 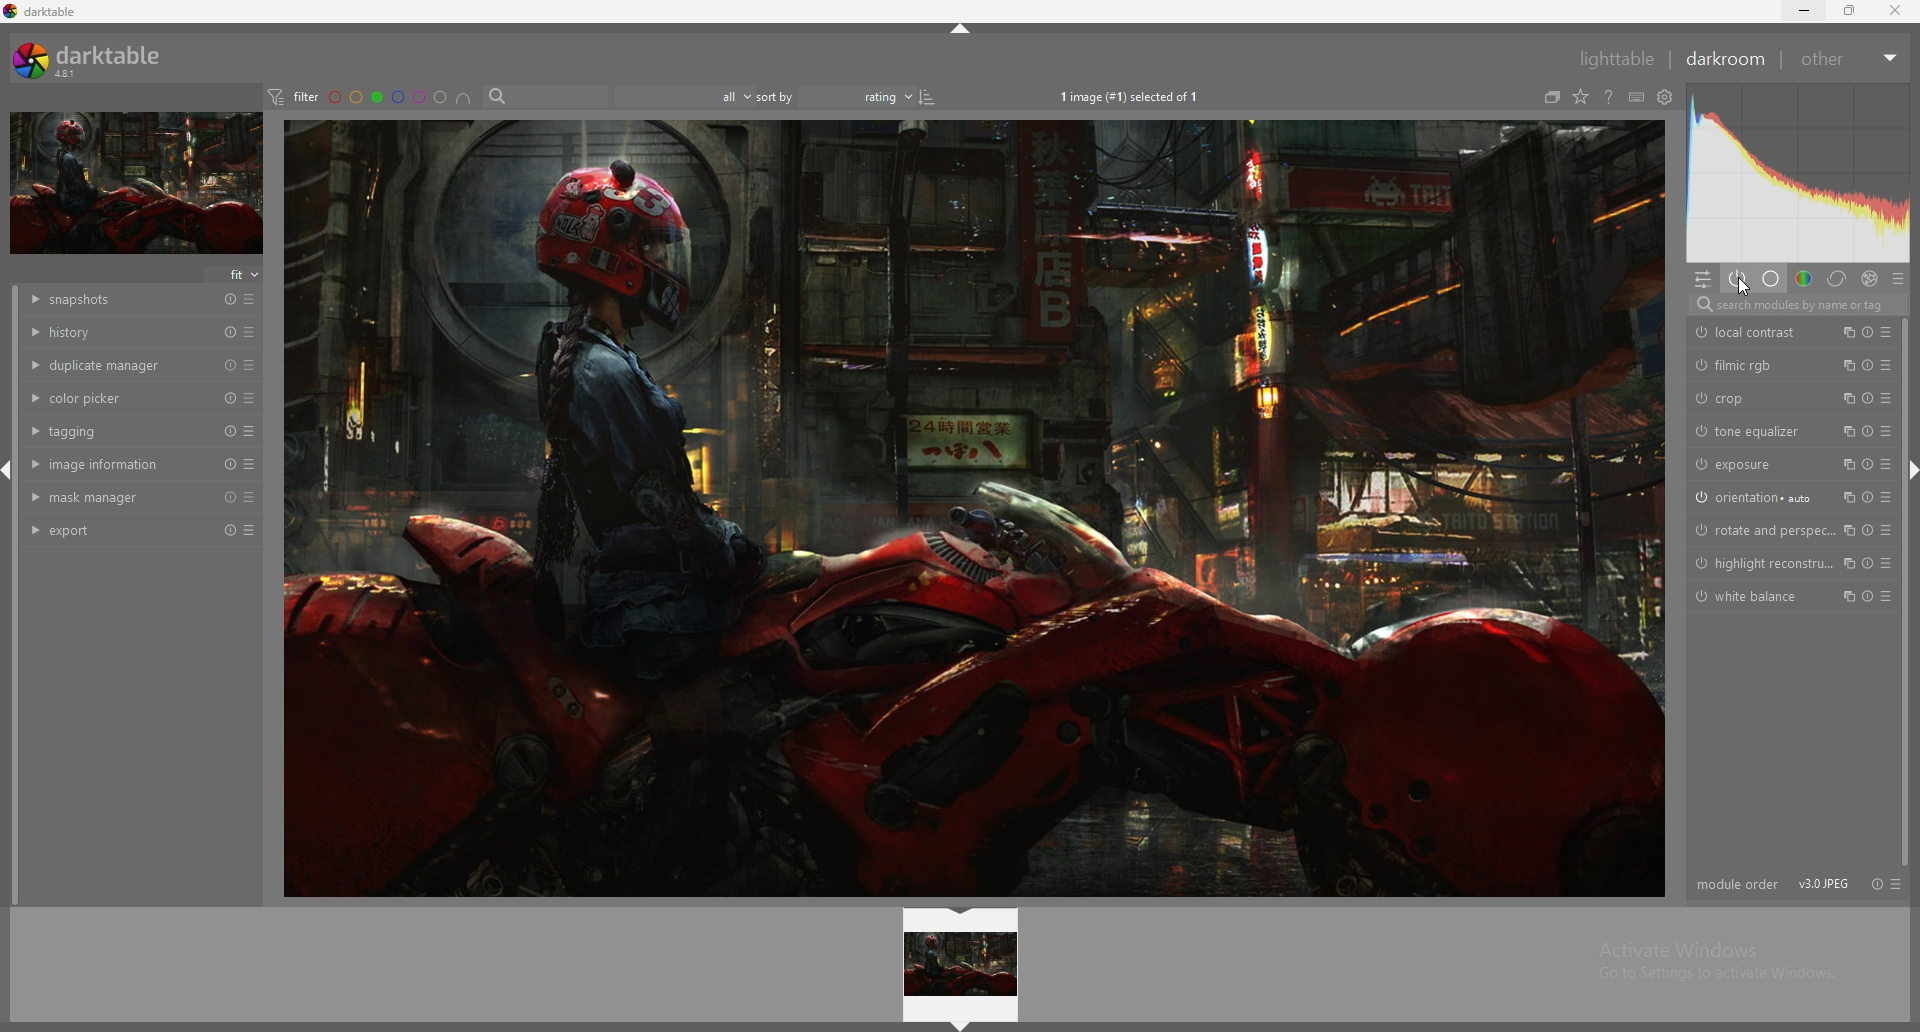 I want to click on export, so click(x=118, y=531).